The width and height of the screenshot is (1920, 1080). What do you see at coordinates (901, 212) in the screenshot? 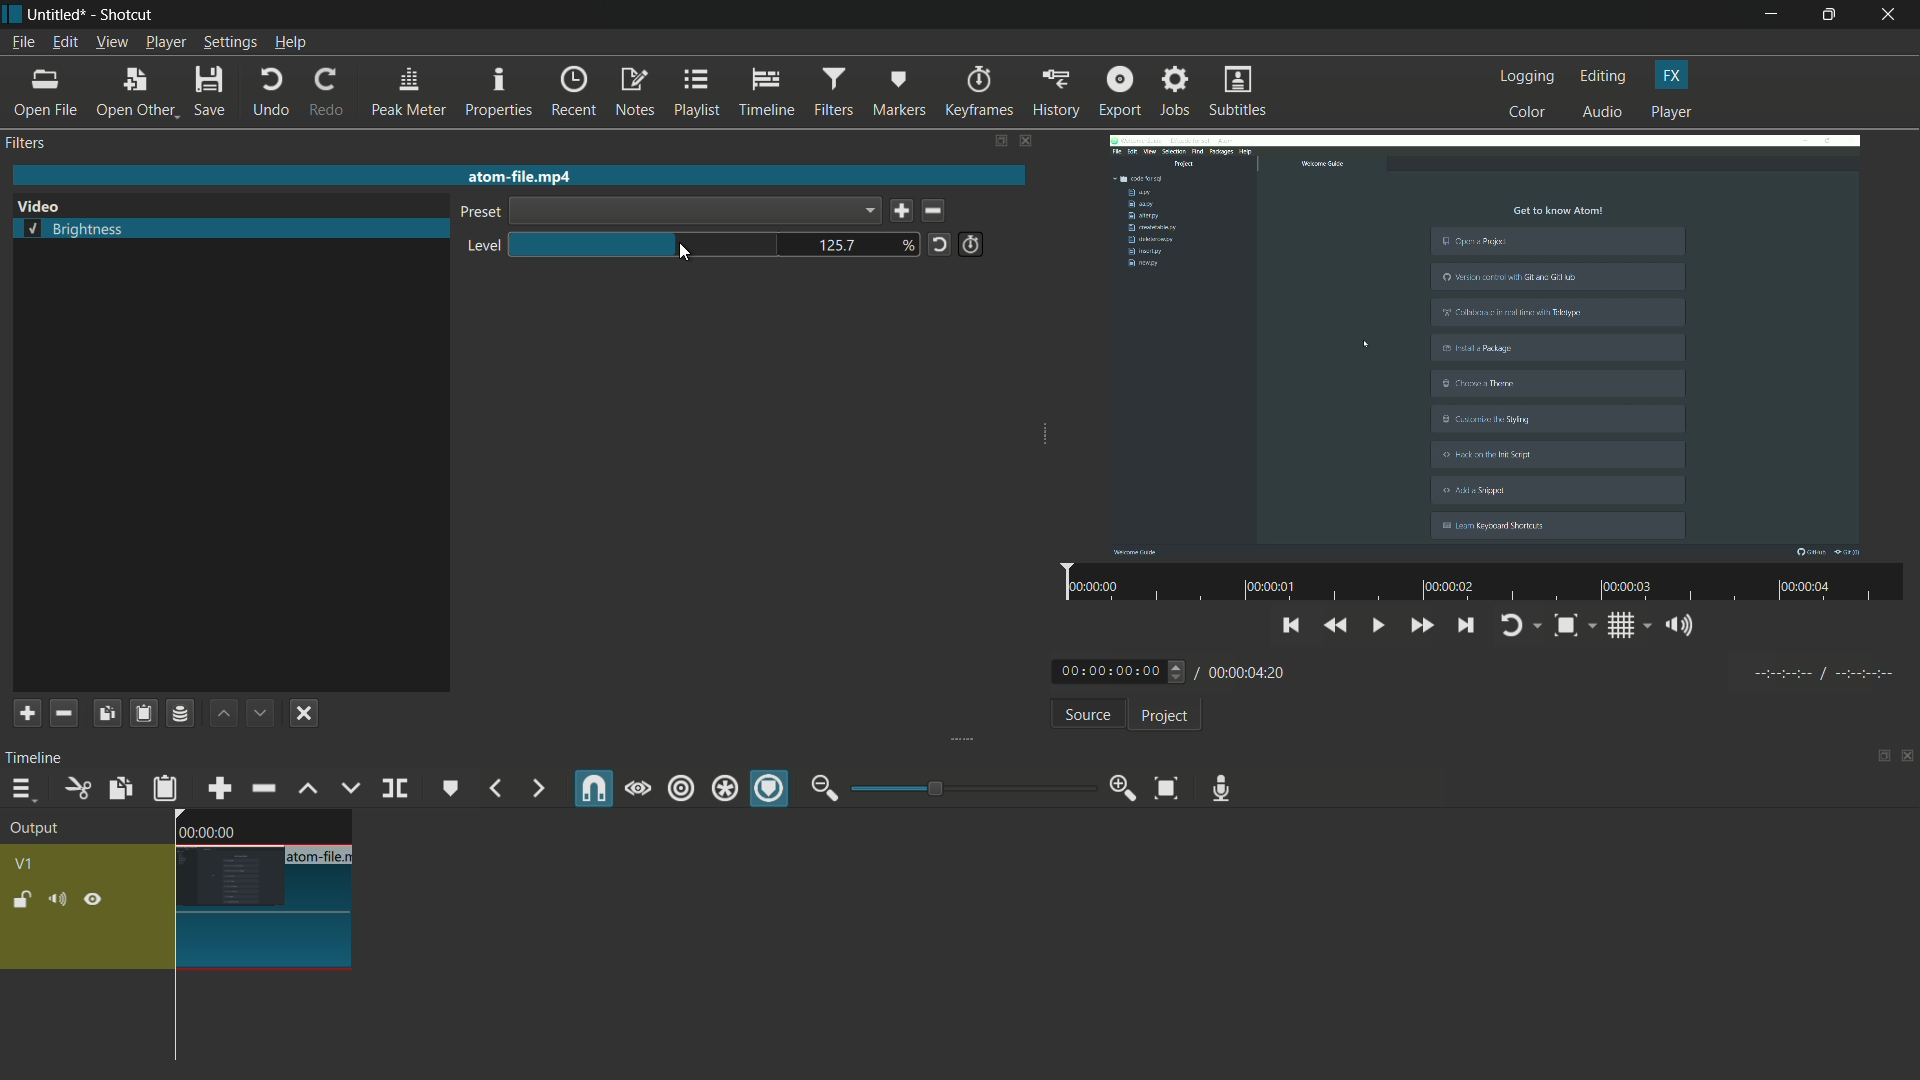
I see `save` at bounding box center [901, 212].